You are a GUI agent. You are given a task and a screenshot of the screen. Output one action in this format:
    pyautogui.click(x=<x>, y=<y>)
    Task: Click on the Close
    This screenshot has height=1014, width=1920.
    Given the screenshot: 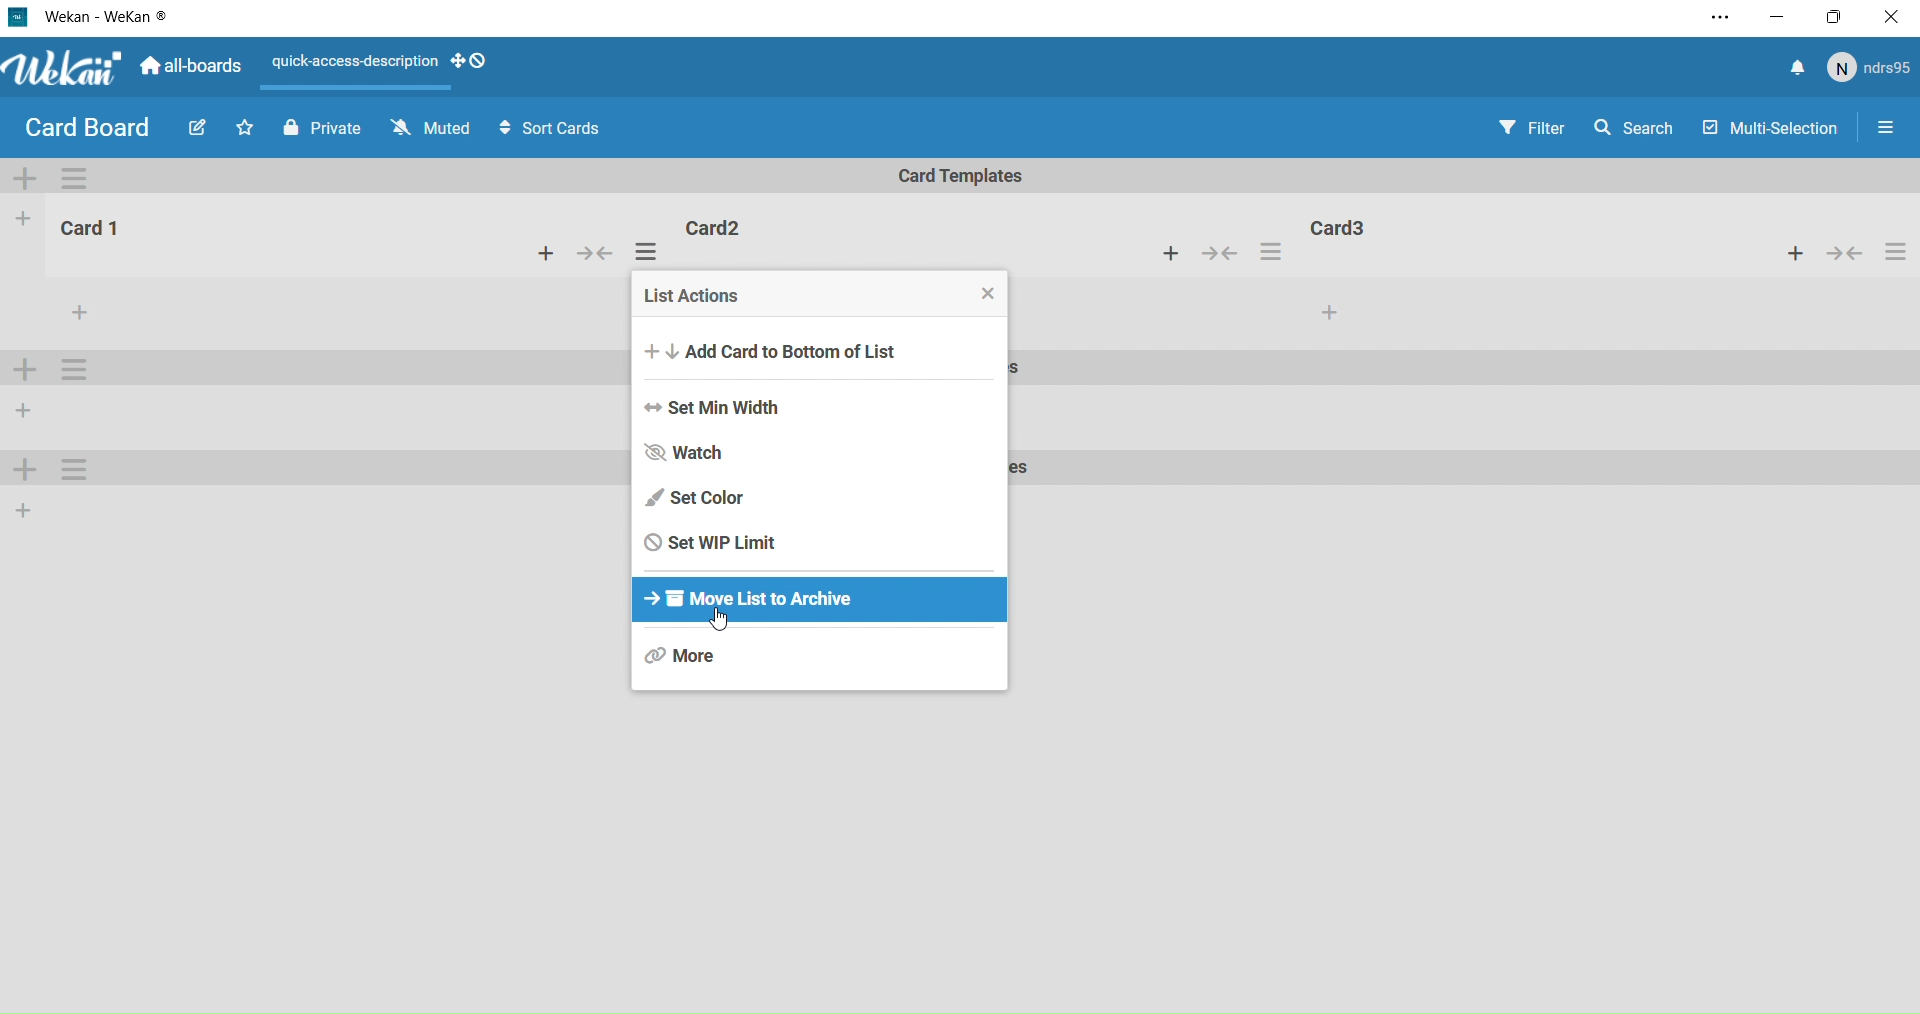 What is the action you would take?
    pyautogui.click(x=1894, y=15)
    